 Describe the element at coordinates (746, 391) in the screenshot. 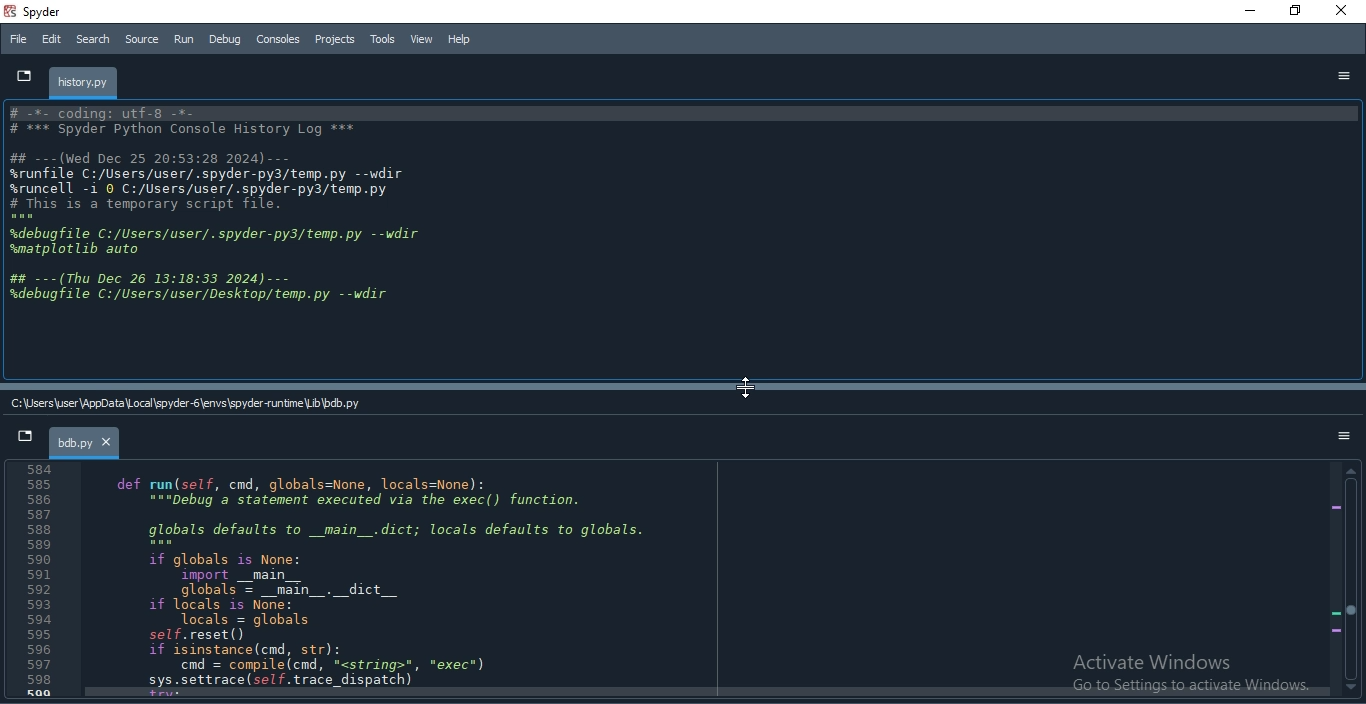

I see `Cursor on scroll bar` at that location.